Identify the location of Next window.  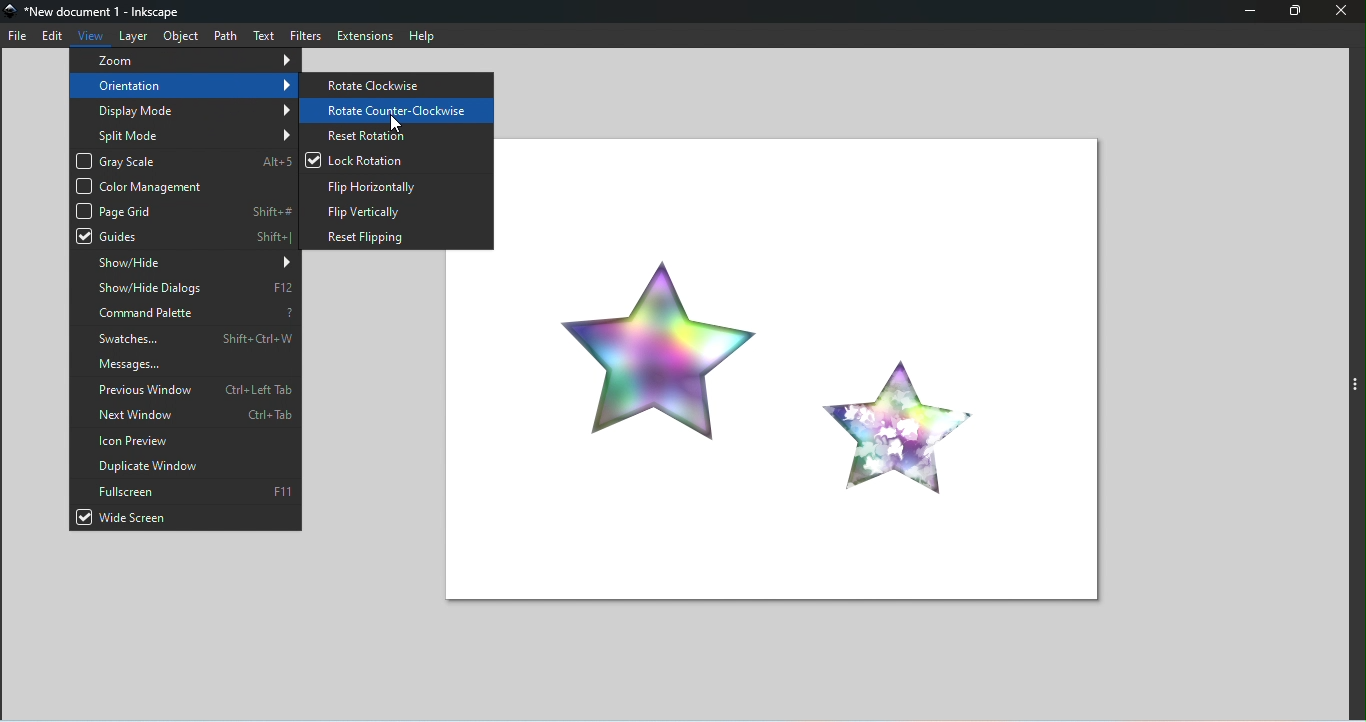
(183, 415).